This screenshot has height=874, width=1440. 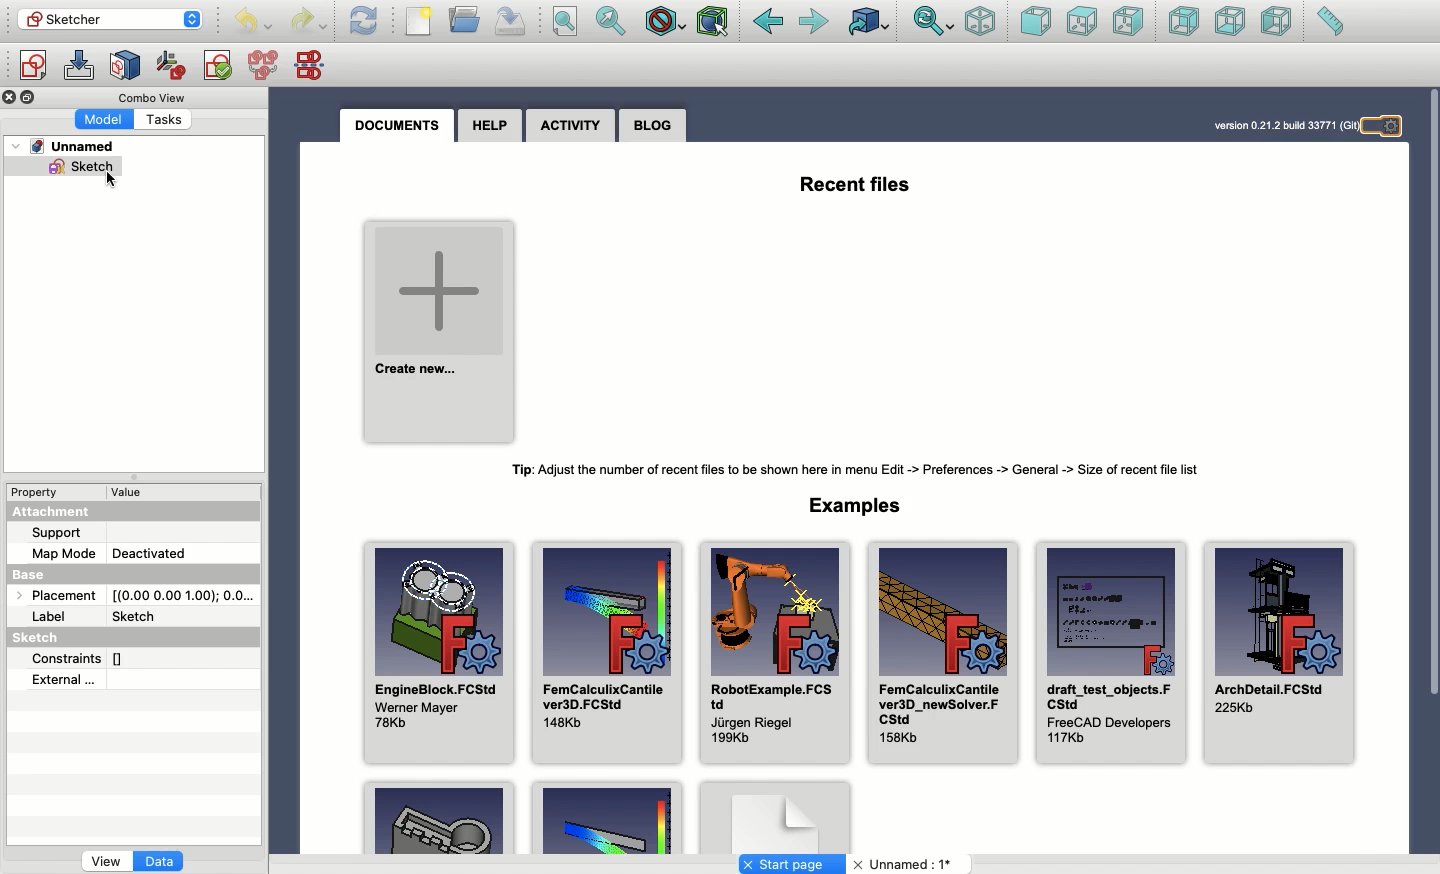 I want to click on Deactivated, so click(x=149, y=550).